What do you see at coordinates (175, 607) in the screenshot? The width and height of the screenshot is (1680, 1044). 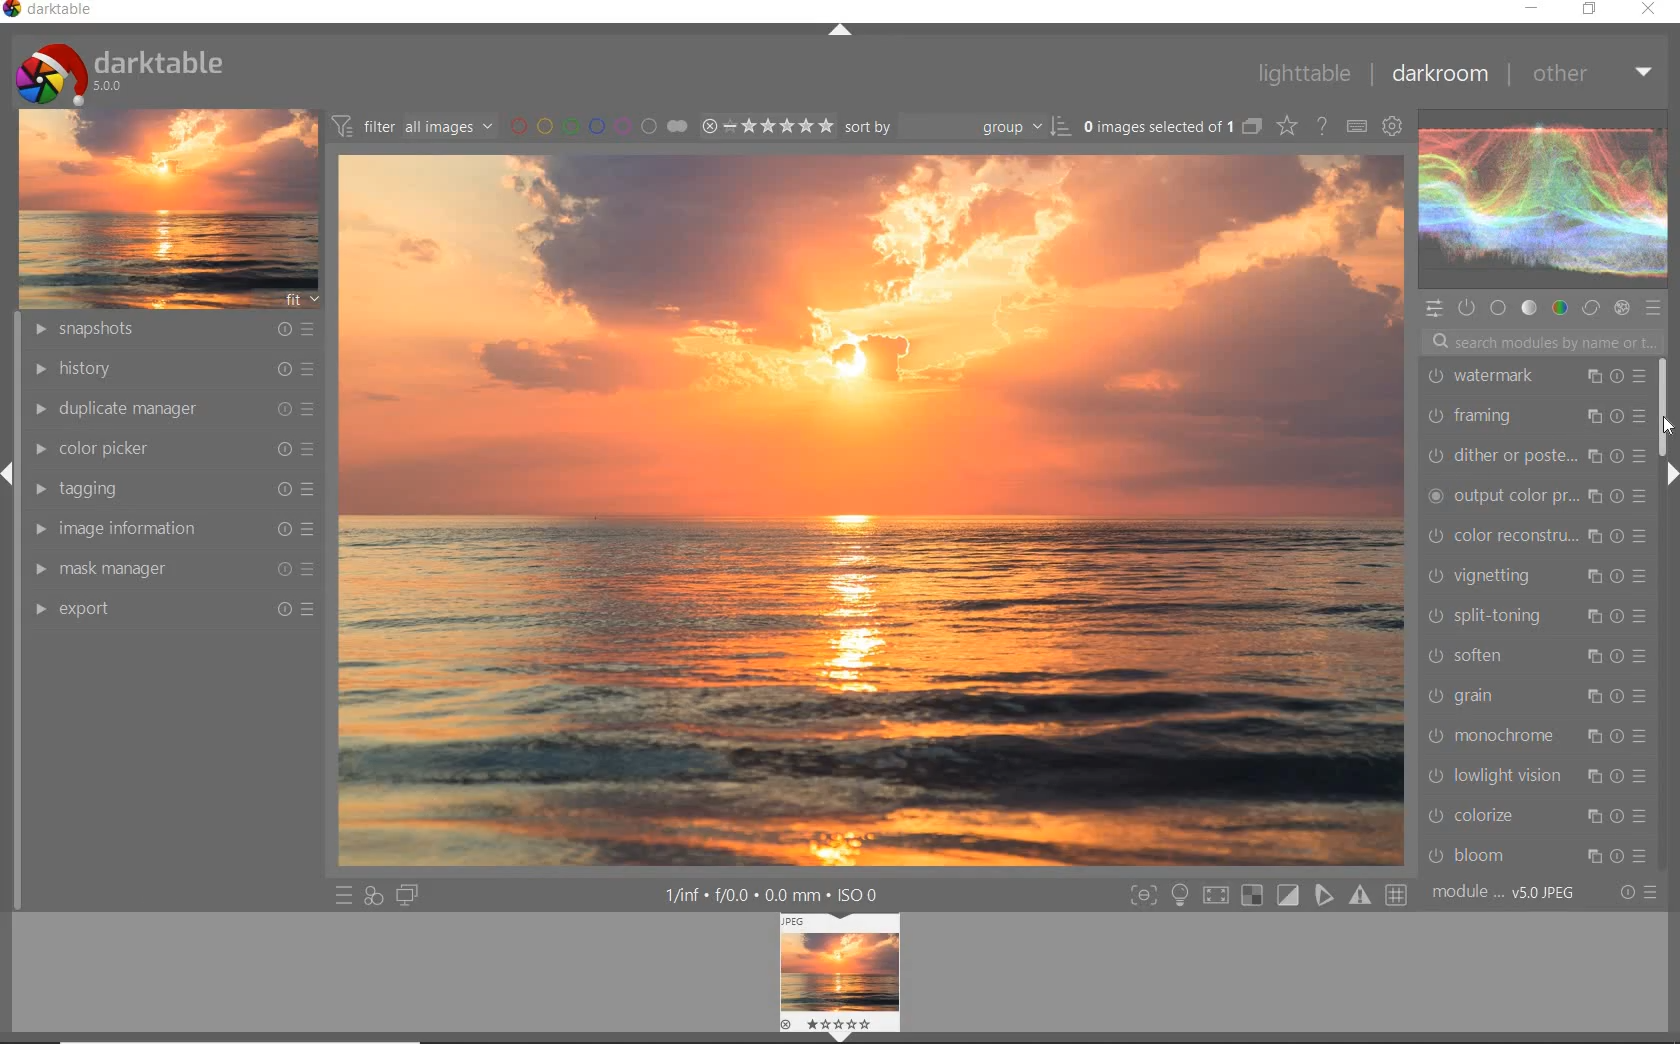 I see `EXPORT` at bounding box center [175, 607].